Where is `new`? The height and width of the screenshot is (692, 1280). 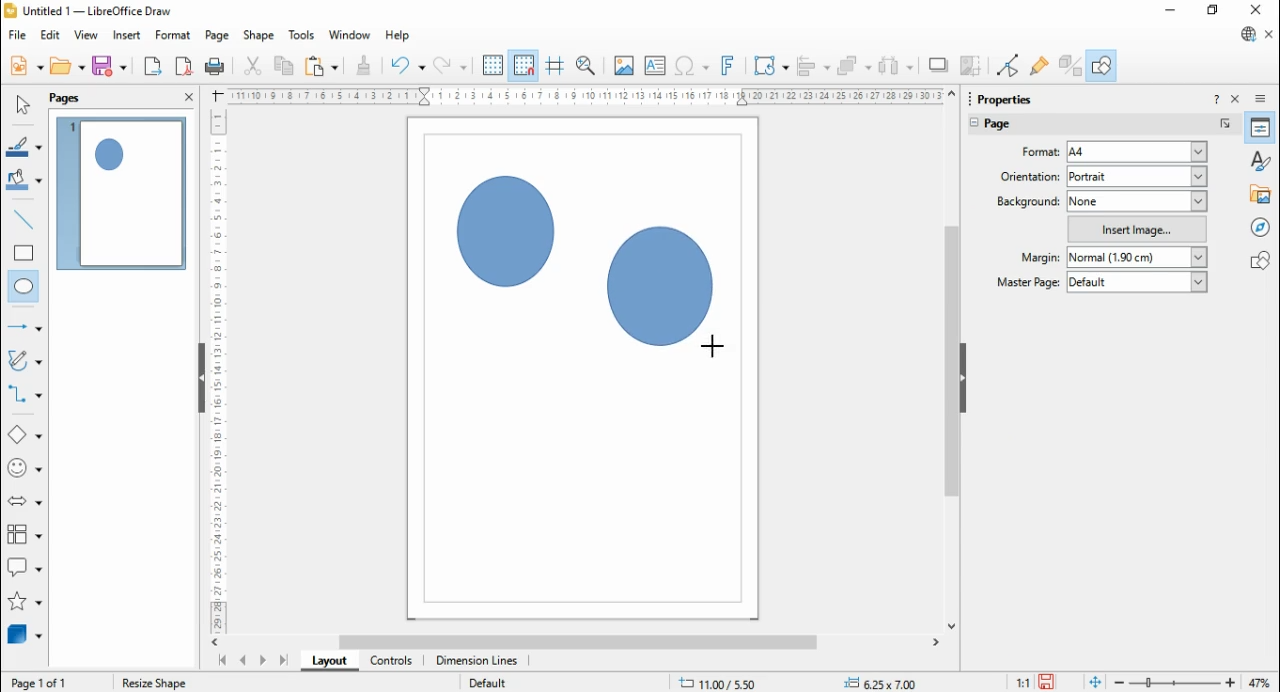
new is located at coordinates (26, 65).